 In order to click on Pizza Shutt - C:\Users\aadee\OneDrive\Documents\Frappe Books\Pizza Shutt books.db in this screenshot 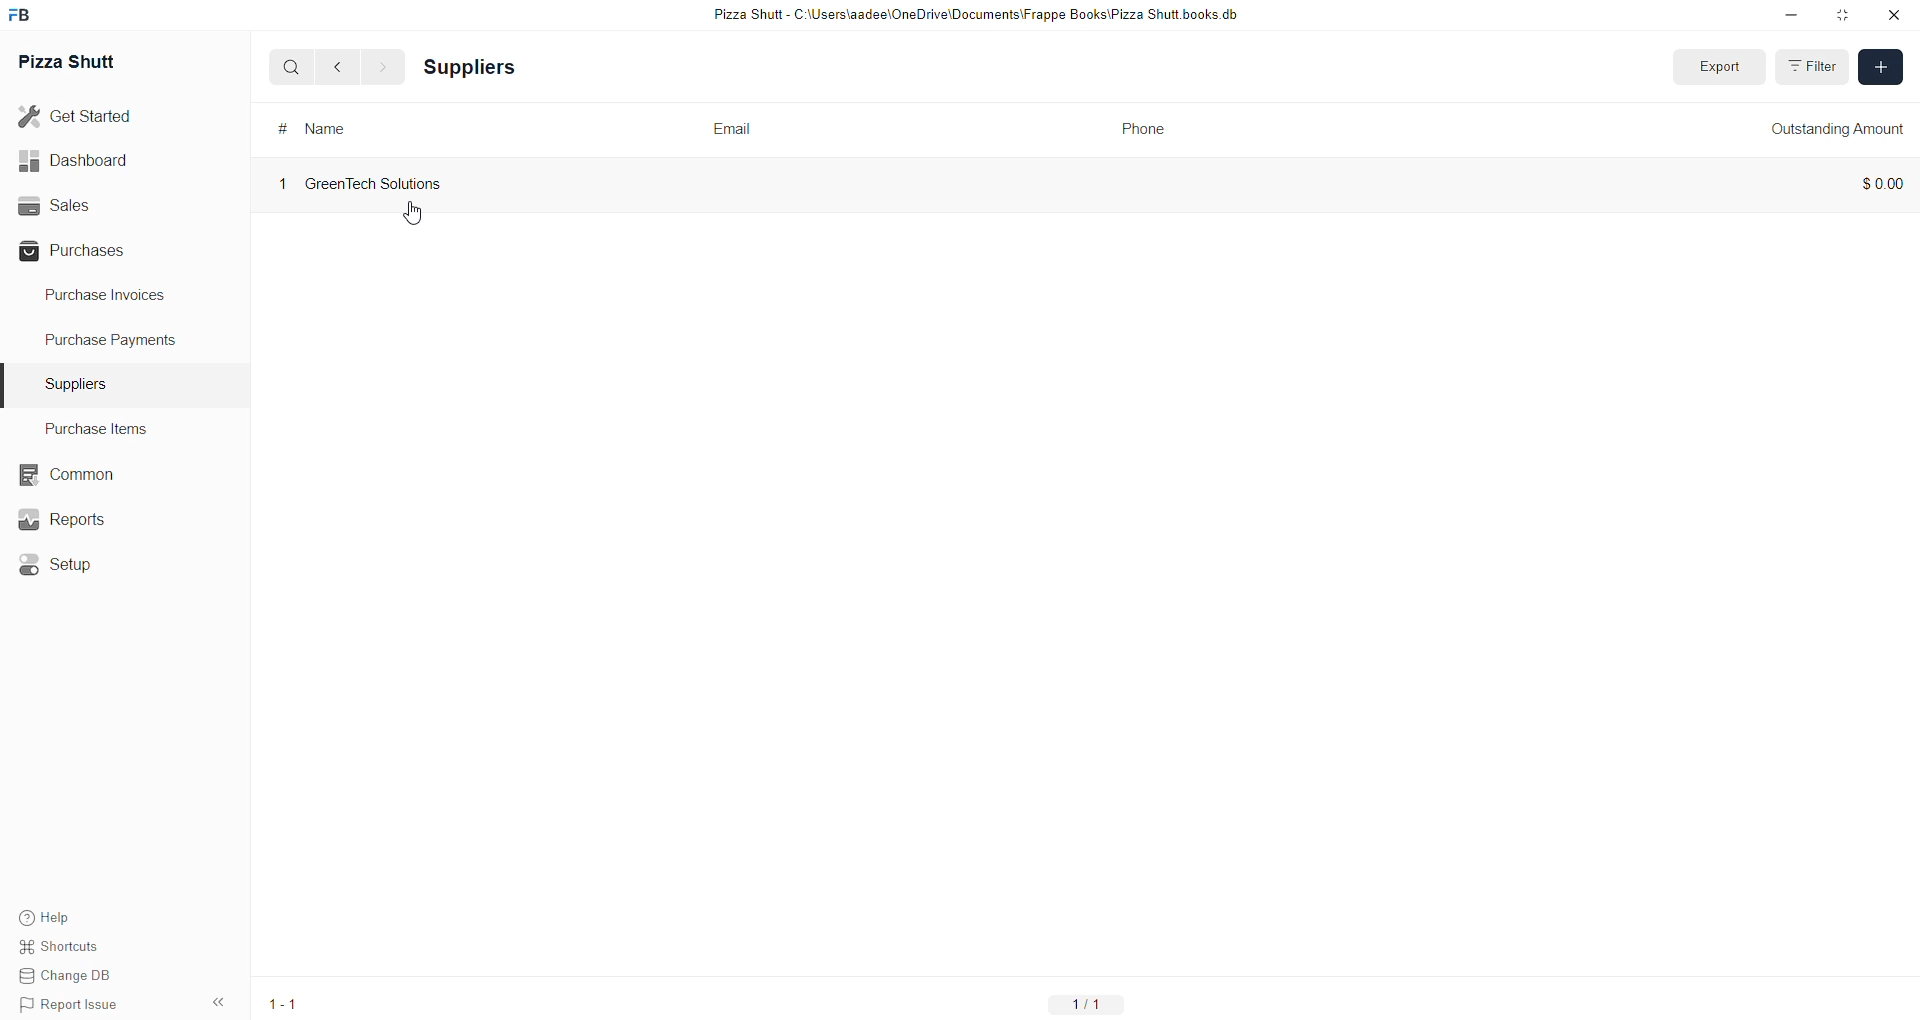, I will do `click(973, 17)`.